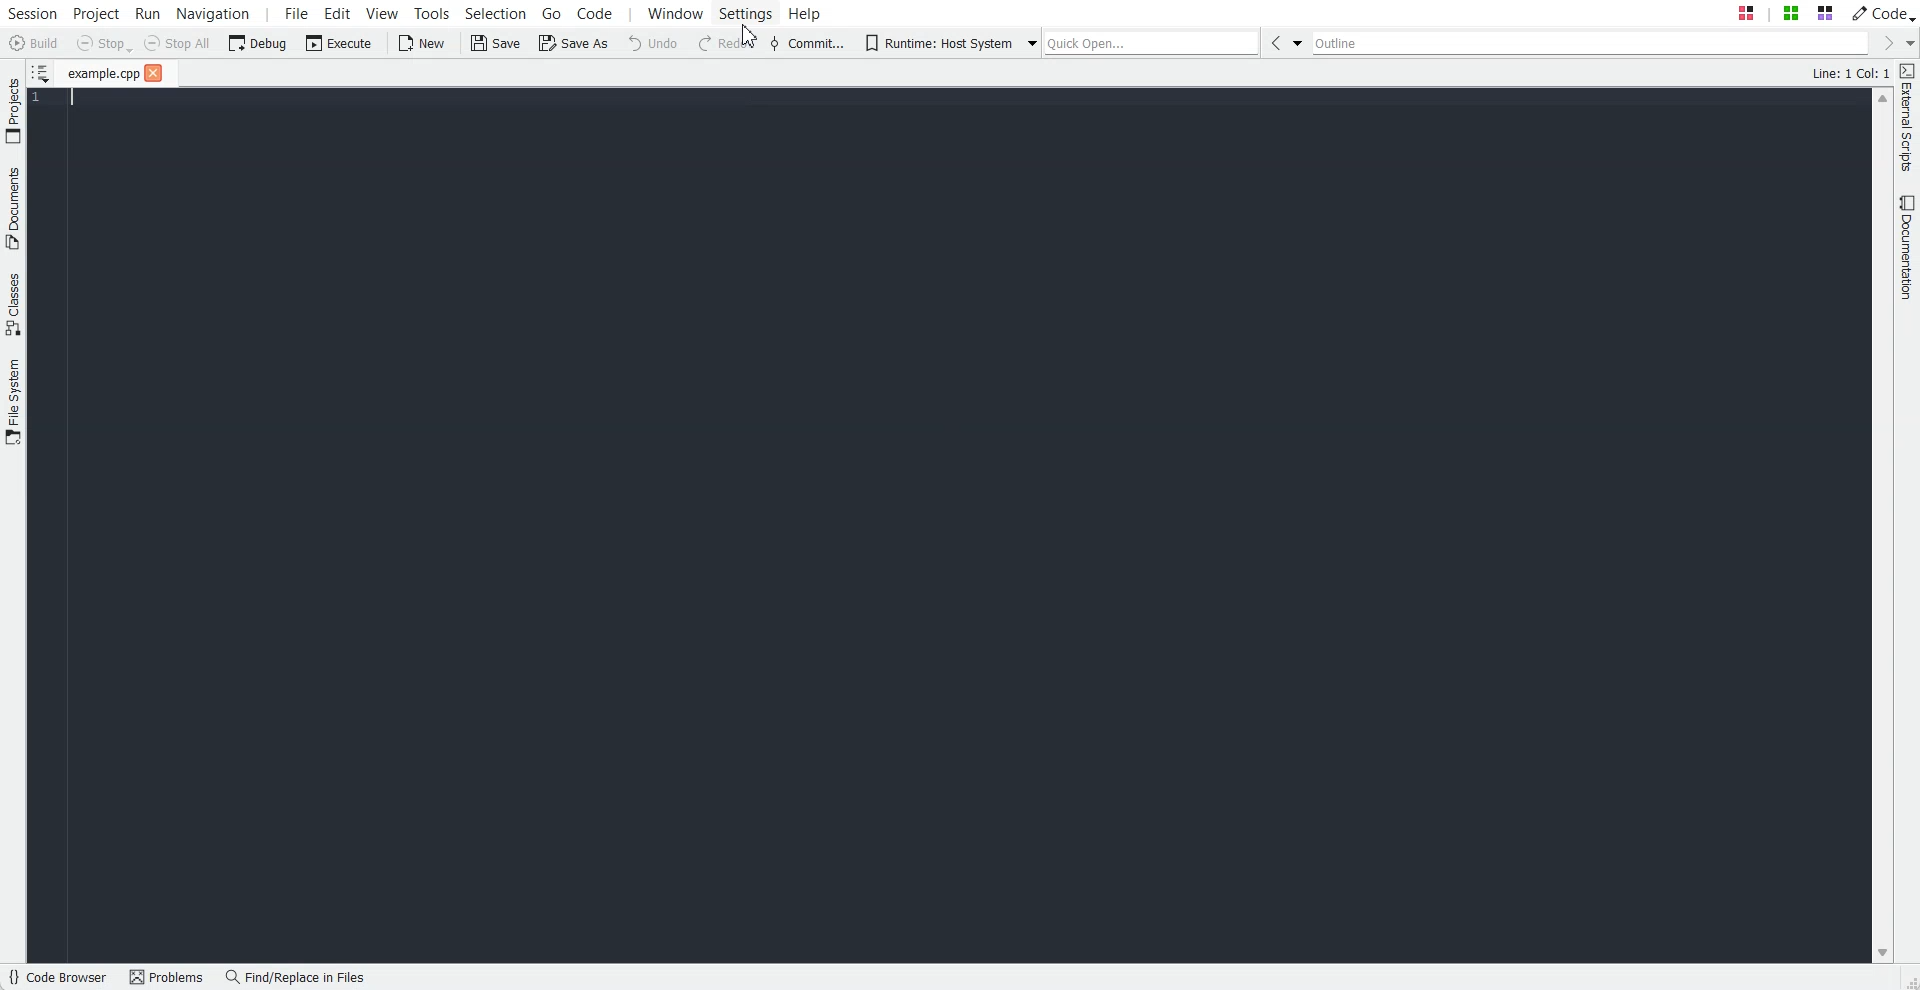  Describe the element at coordinates (936, 43) in the screenshot. I see `Runtime: Host System` at that location.